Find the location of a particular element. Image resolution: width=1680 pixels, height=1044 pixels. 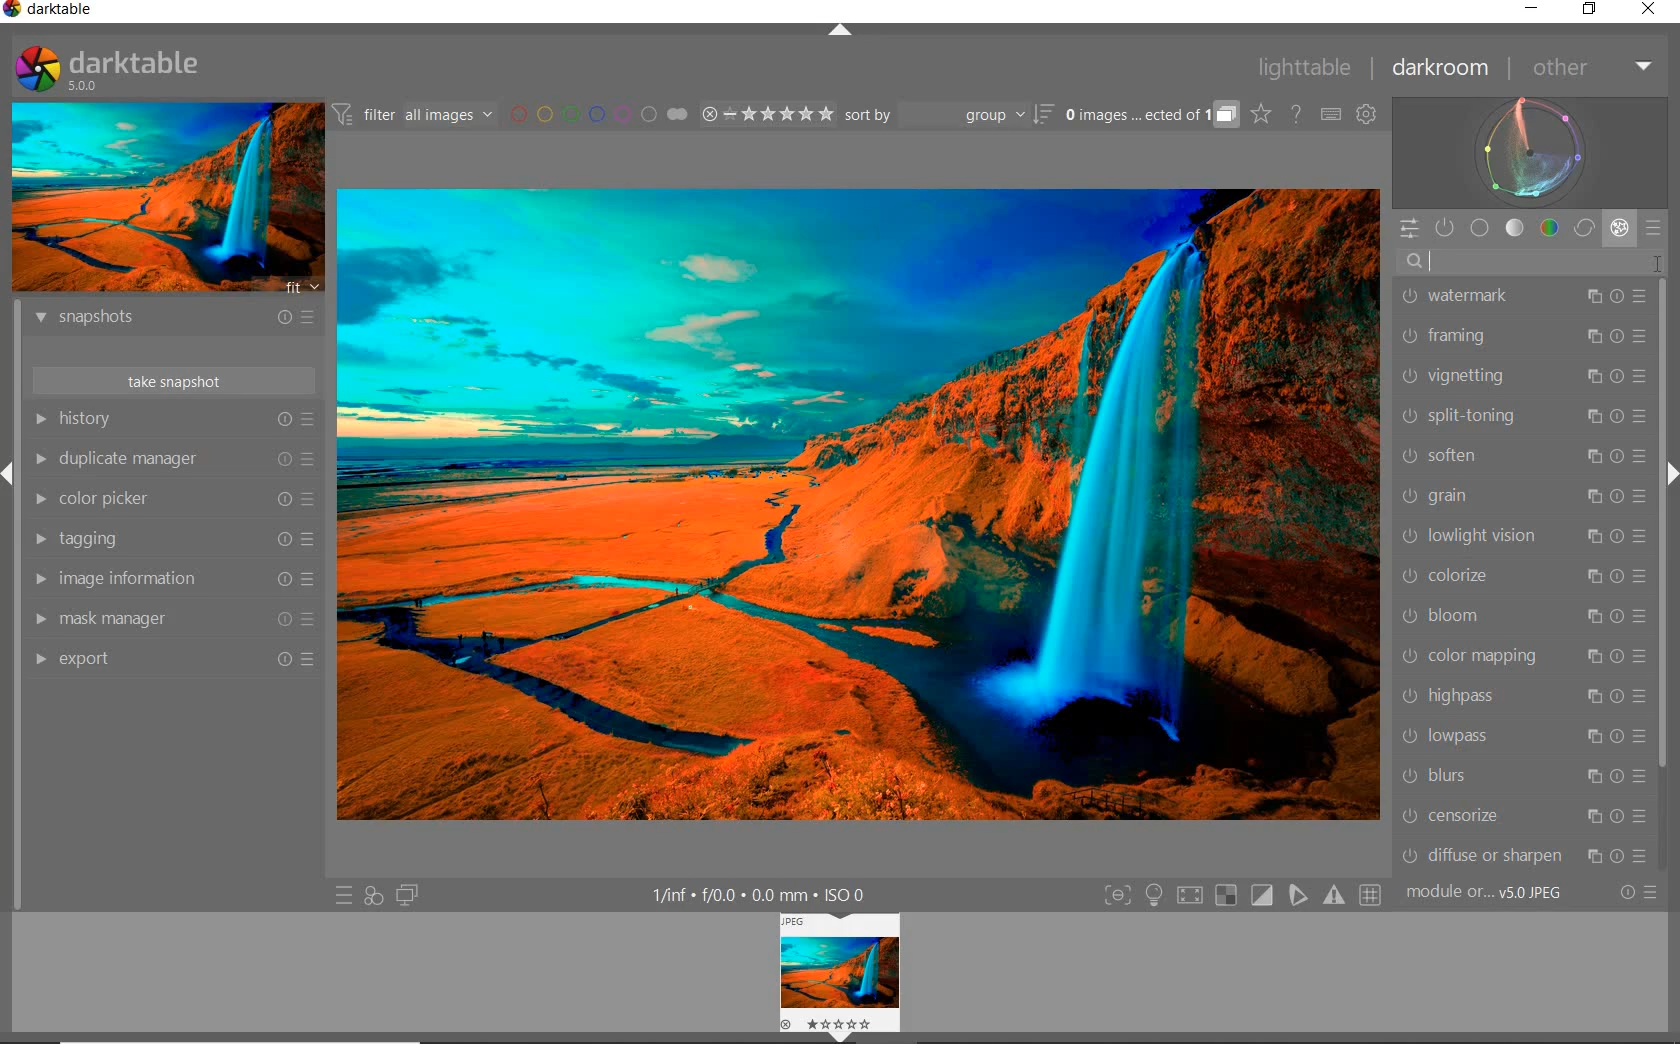

DISPLAY A SECOND DARKROOM IMAGE WINDOW is located at coordinates (408, 895).